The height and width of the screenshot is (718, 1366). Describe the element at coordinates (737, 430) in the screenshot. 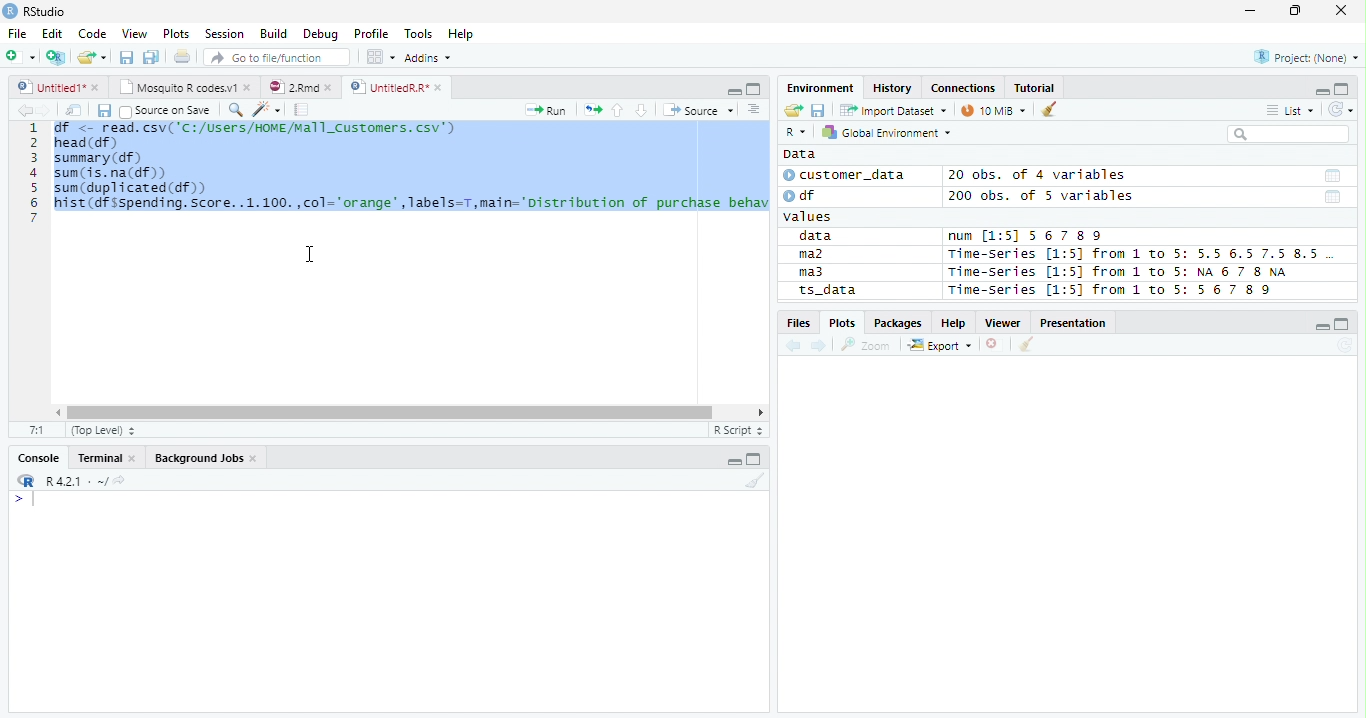

I see `R script` at that location.